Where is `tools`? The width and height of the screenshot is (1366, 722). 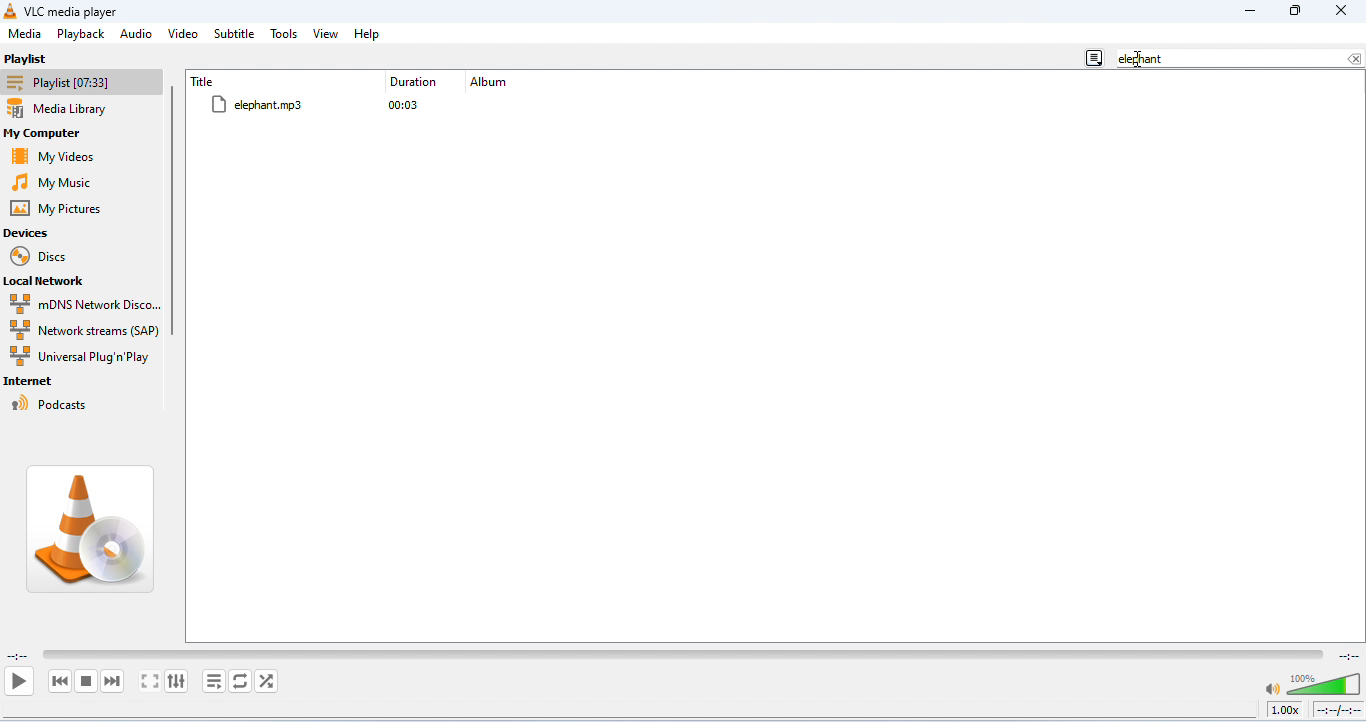 tools is located at coordinates (285, 34).